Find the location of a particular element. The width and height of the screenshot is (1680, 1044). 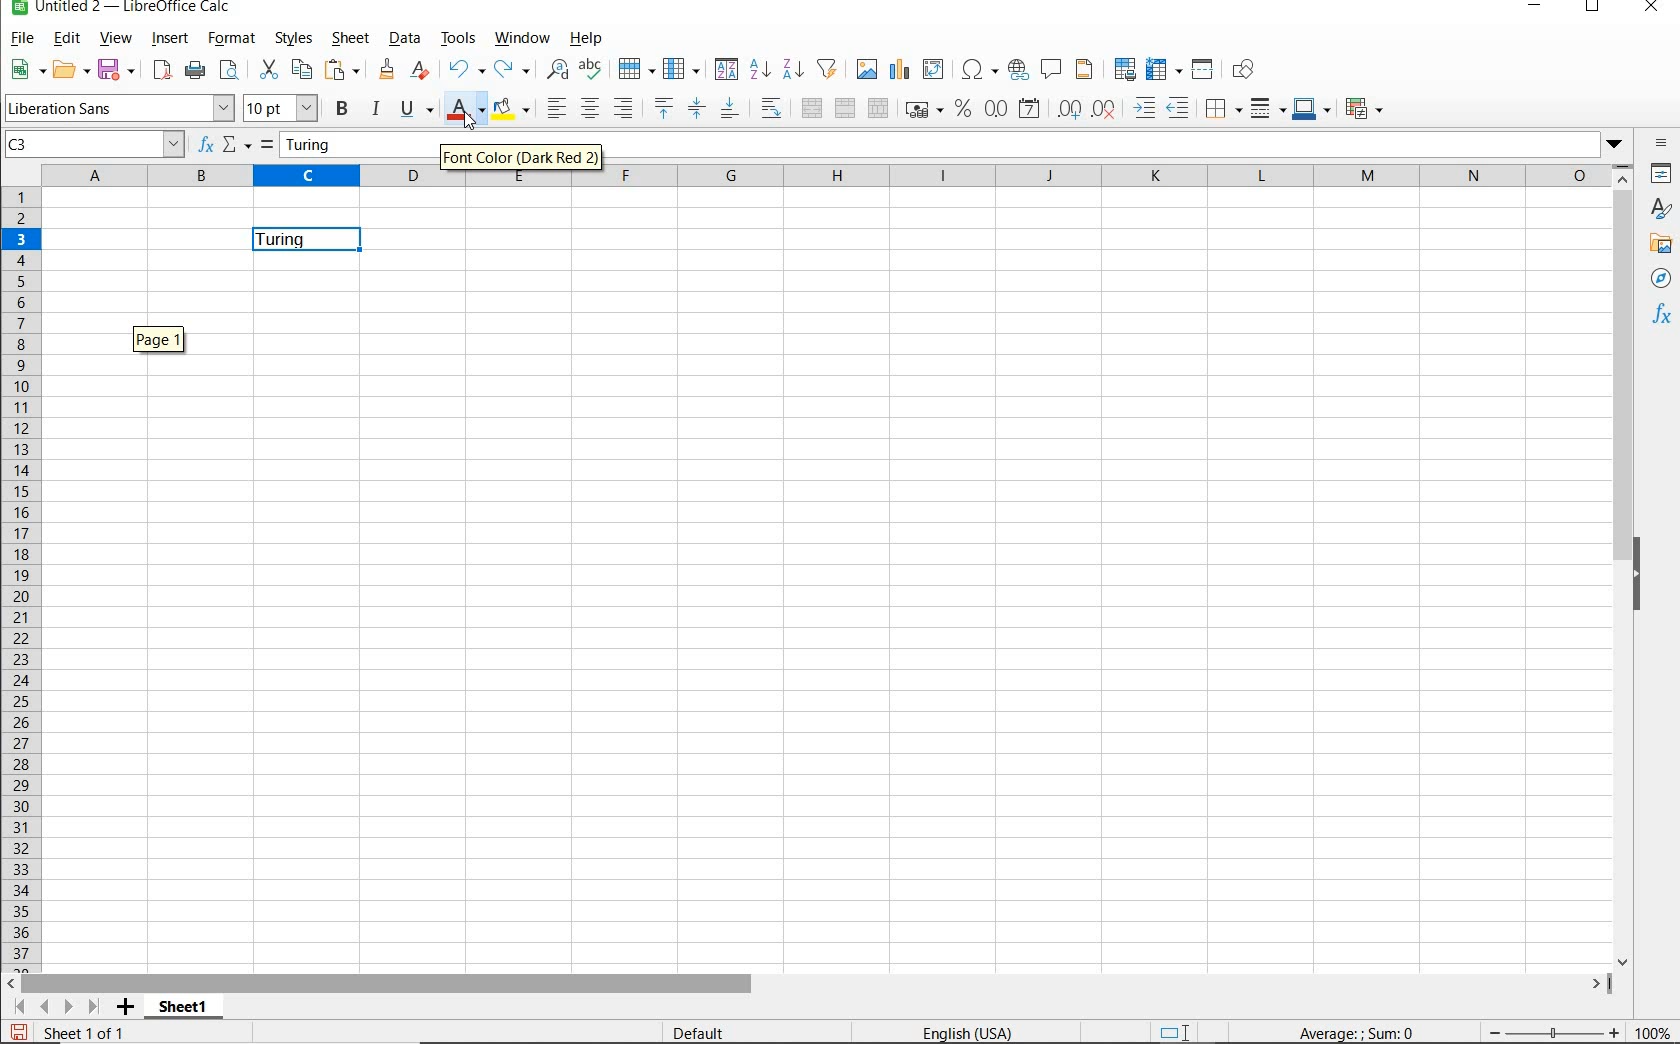

PRINT is located at coordinates (196, 72).